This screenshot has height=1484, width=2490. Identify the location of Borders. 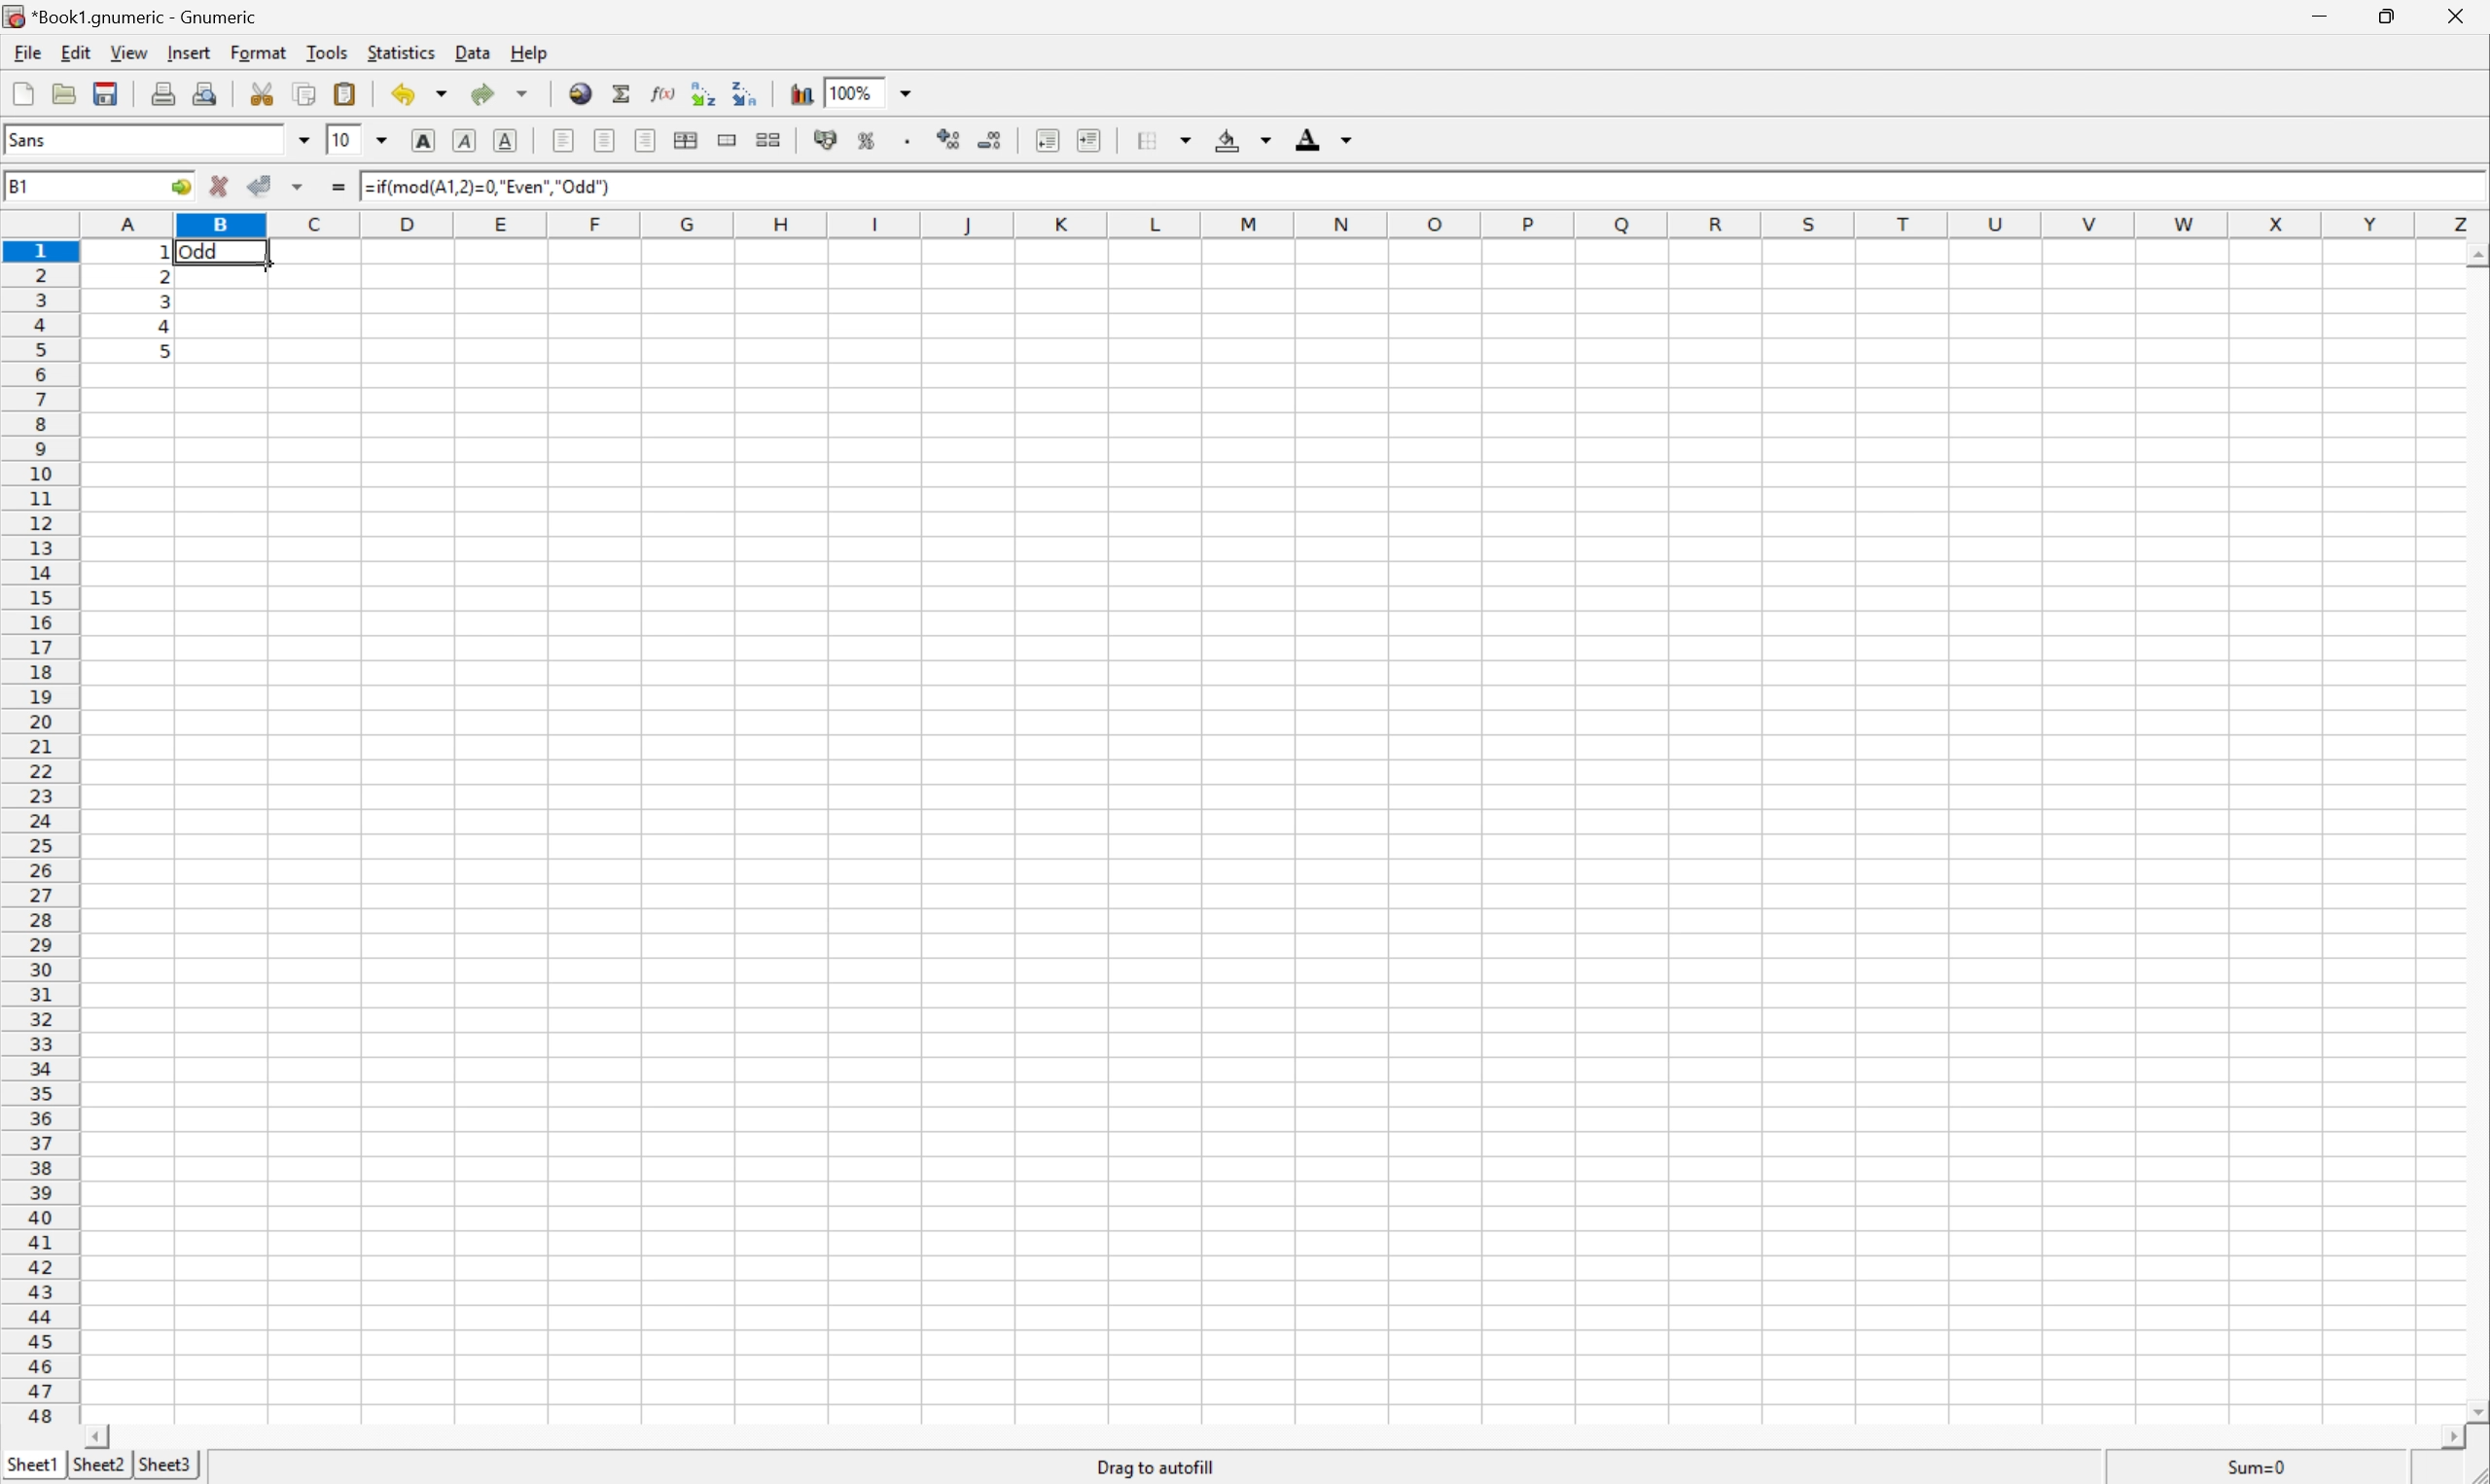
(1160, 138).